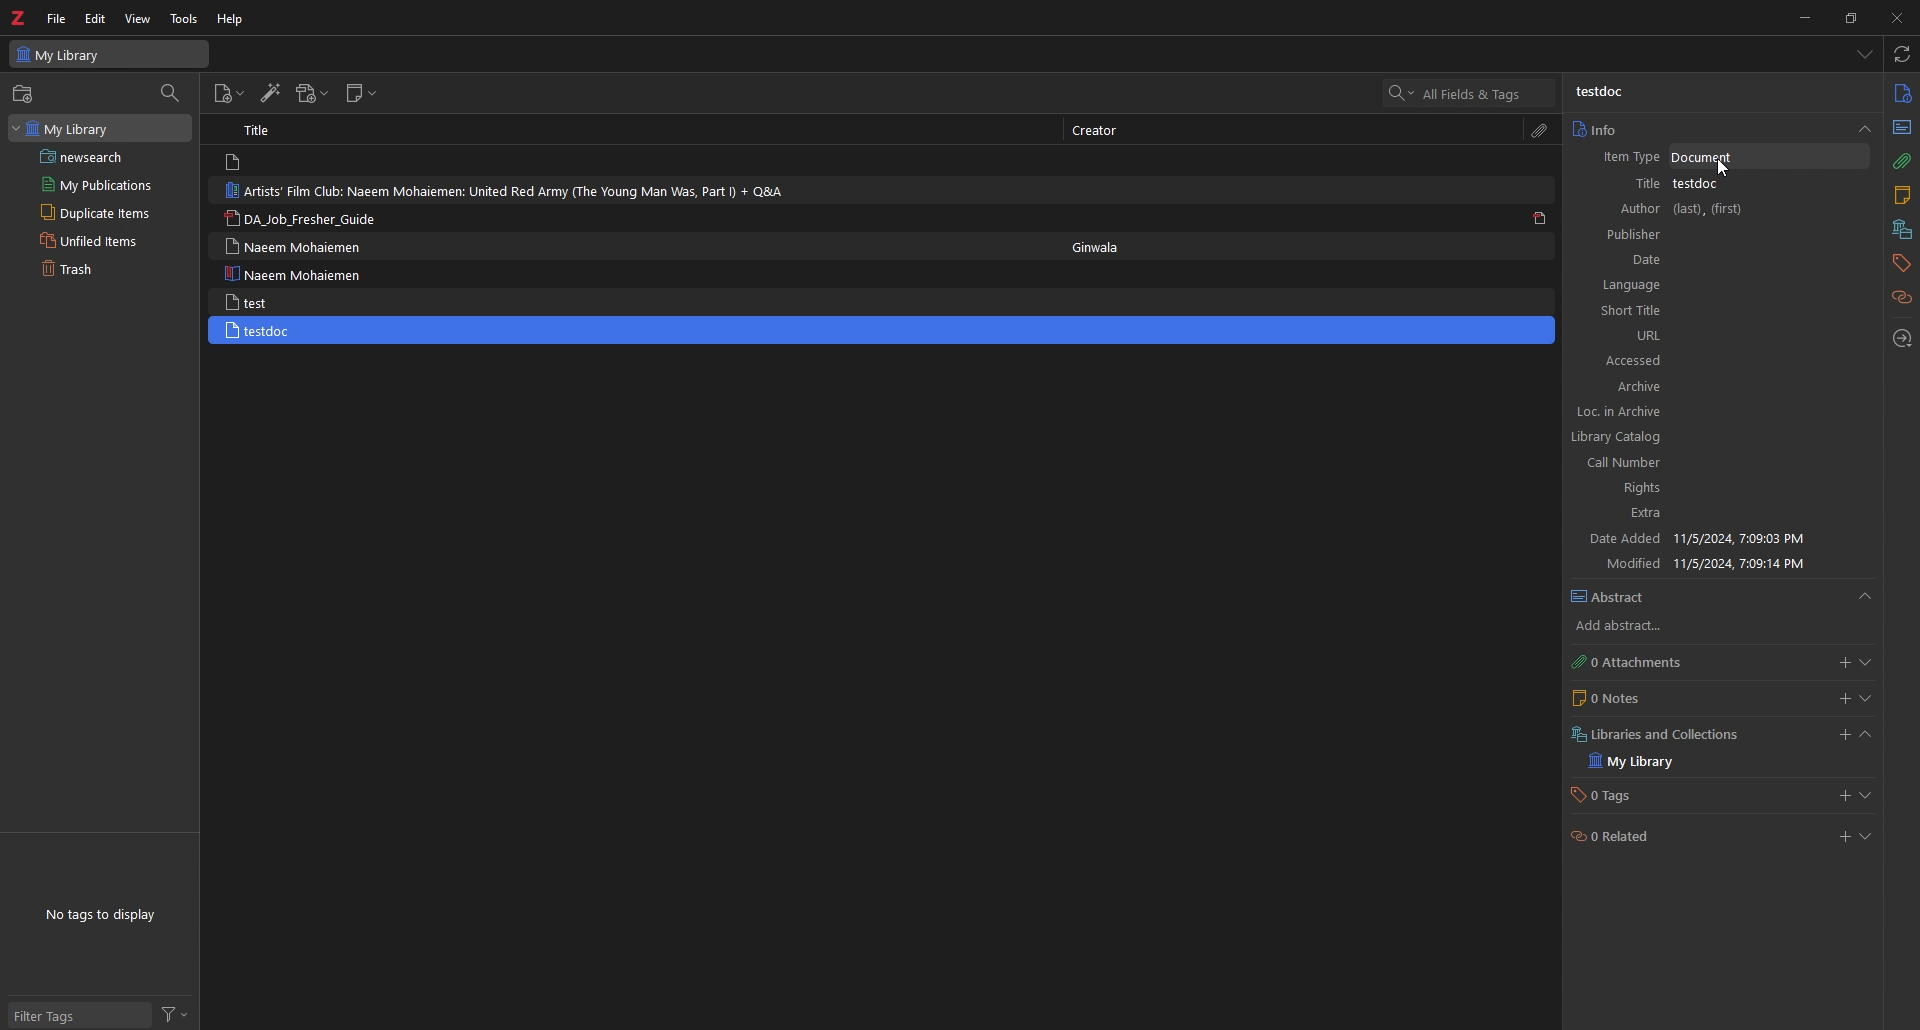 This screenshot has height=1030, width=1920. Describe the element at coordinates (102, 212) in the screenshot. I see `Duplicate items` at that location.